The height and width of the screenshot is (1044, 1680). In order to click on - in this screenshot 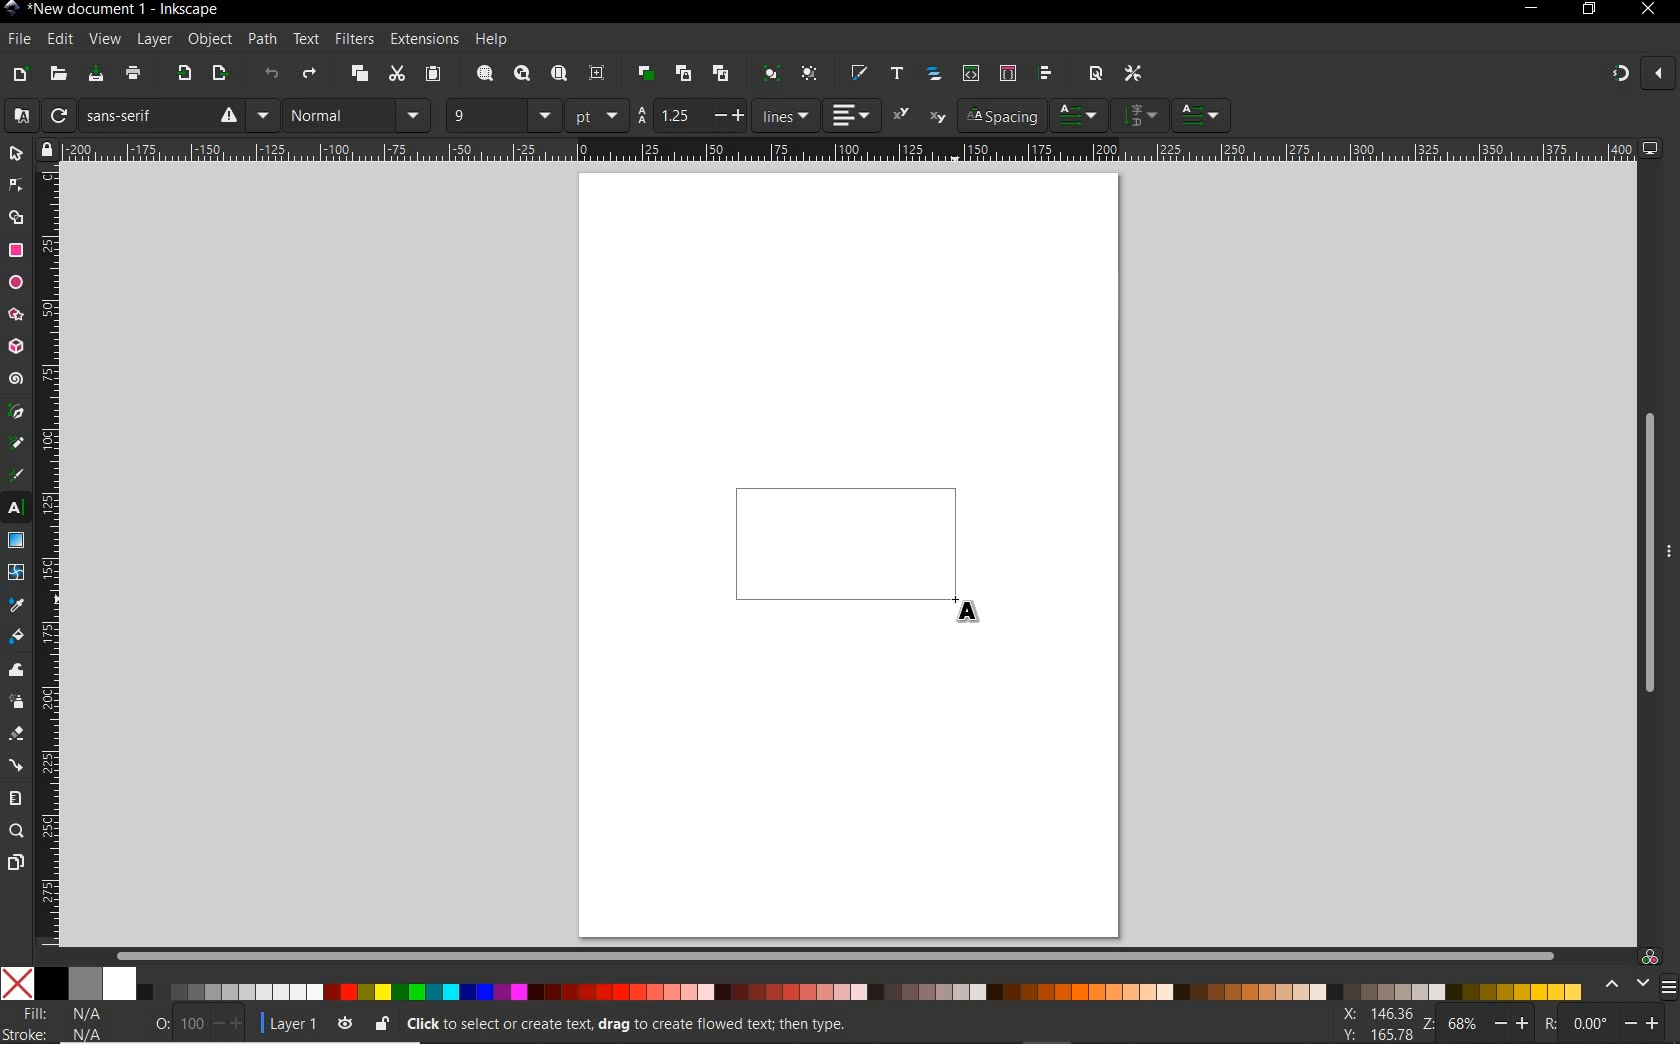, I will do `click(718, 115)`.